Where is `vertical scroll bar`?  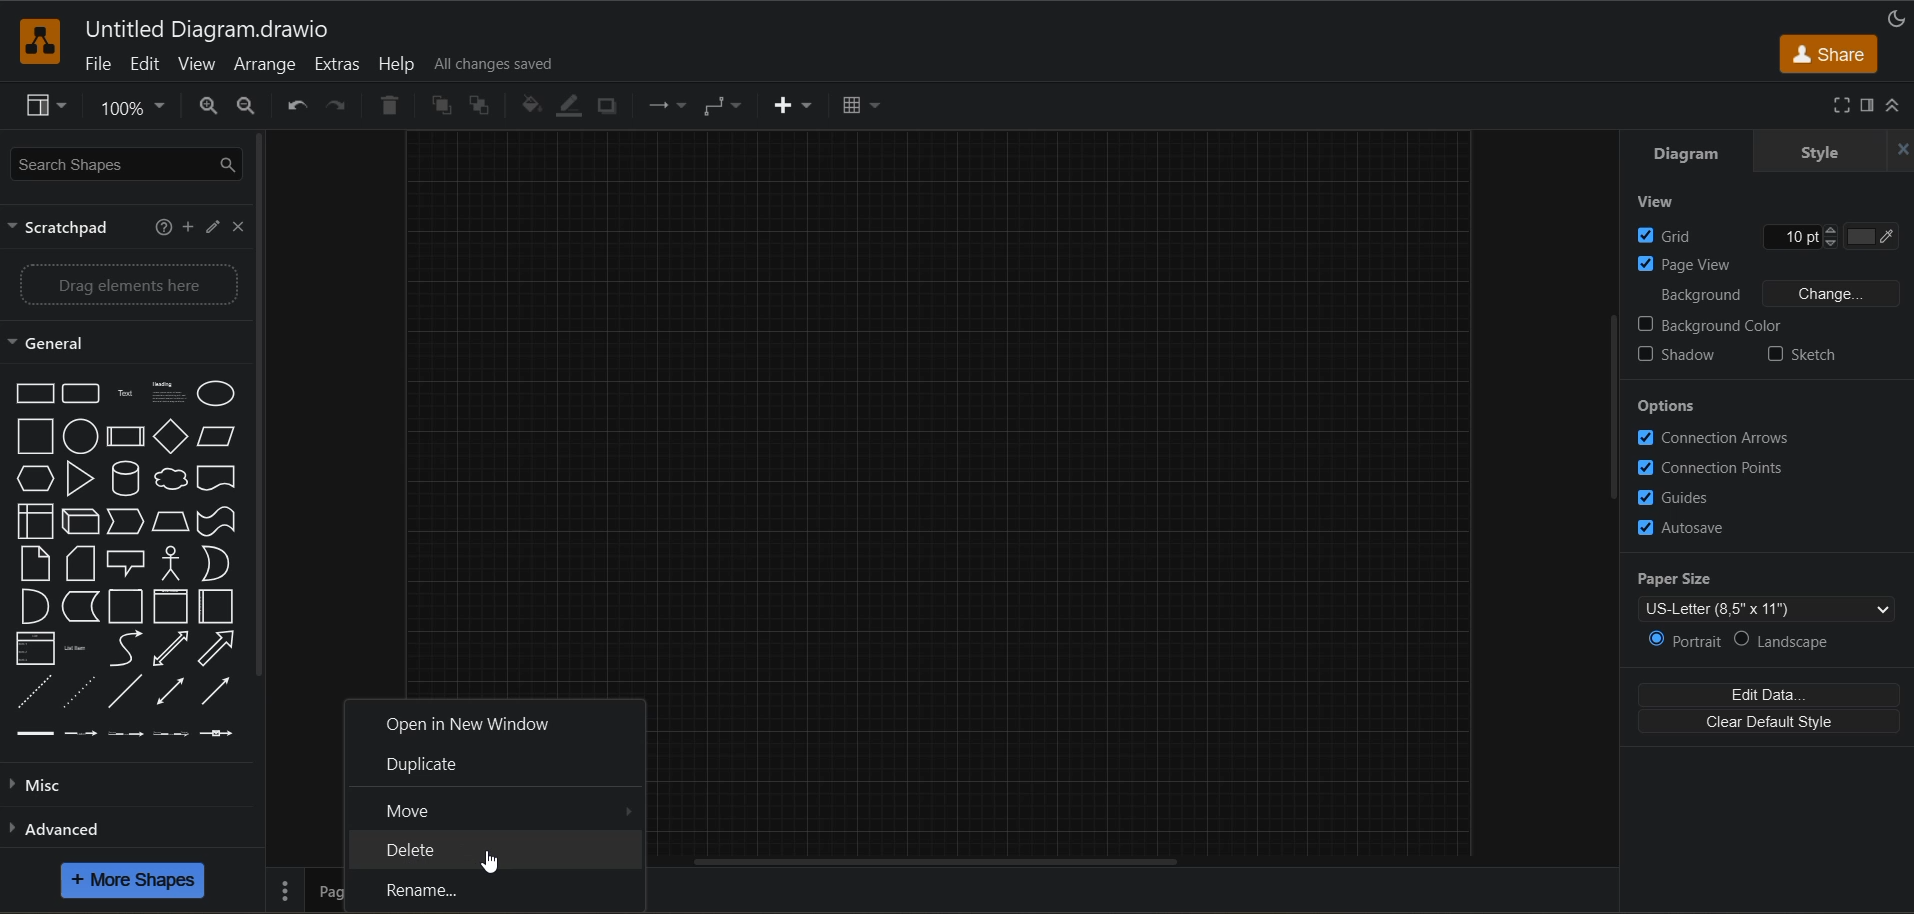
vertical scroll bar is located at coordinates (1615, 411).